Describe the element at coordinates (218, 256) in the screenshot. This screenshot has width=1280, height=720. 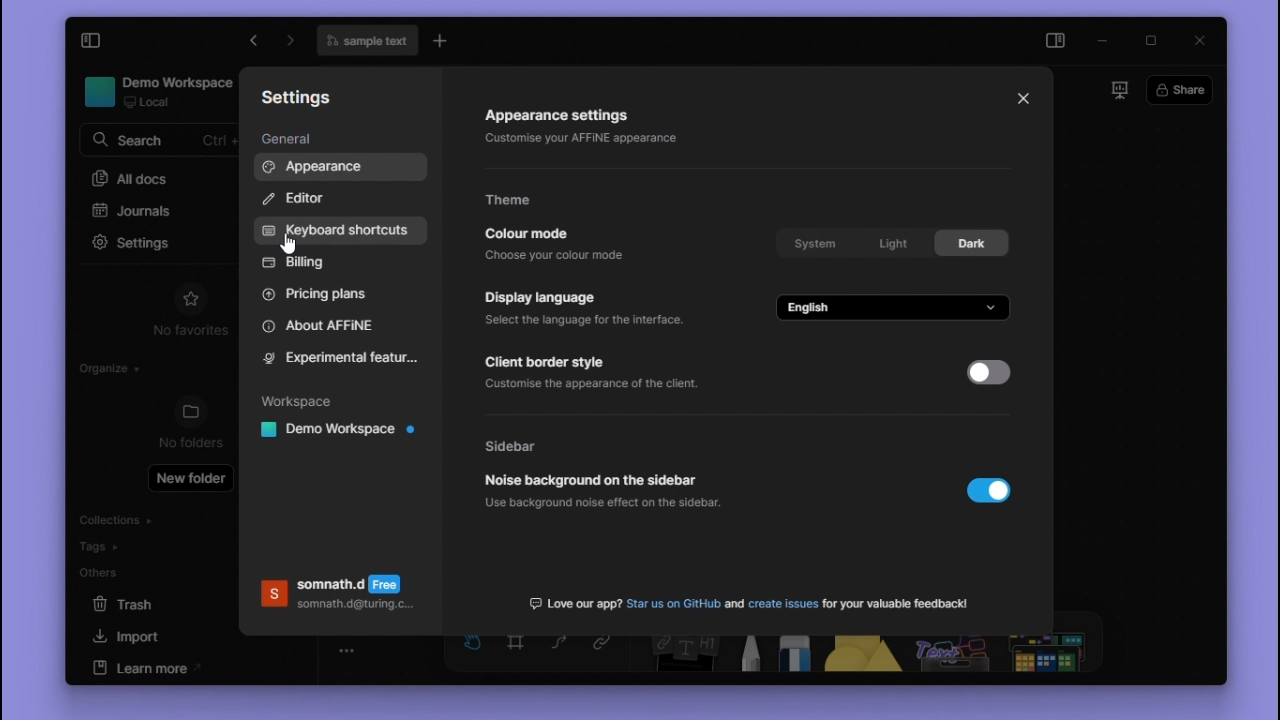
I see `cursor` at that location.